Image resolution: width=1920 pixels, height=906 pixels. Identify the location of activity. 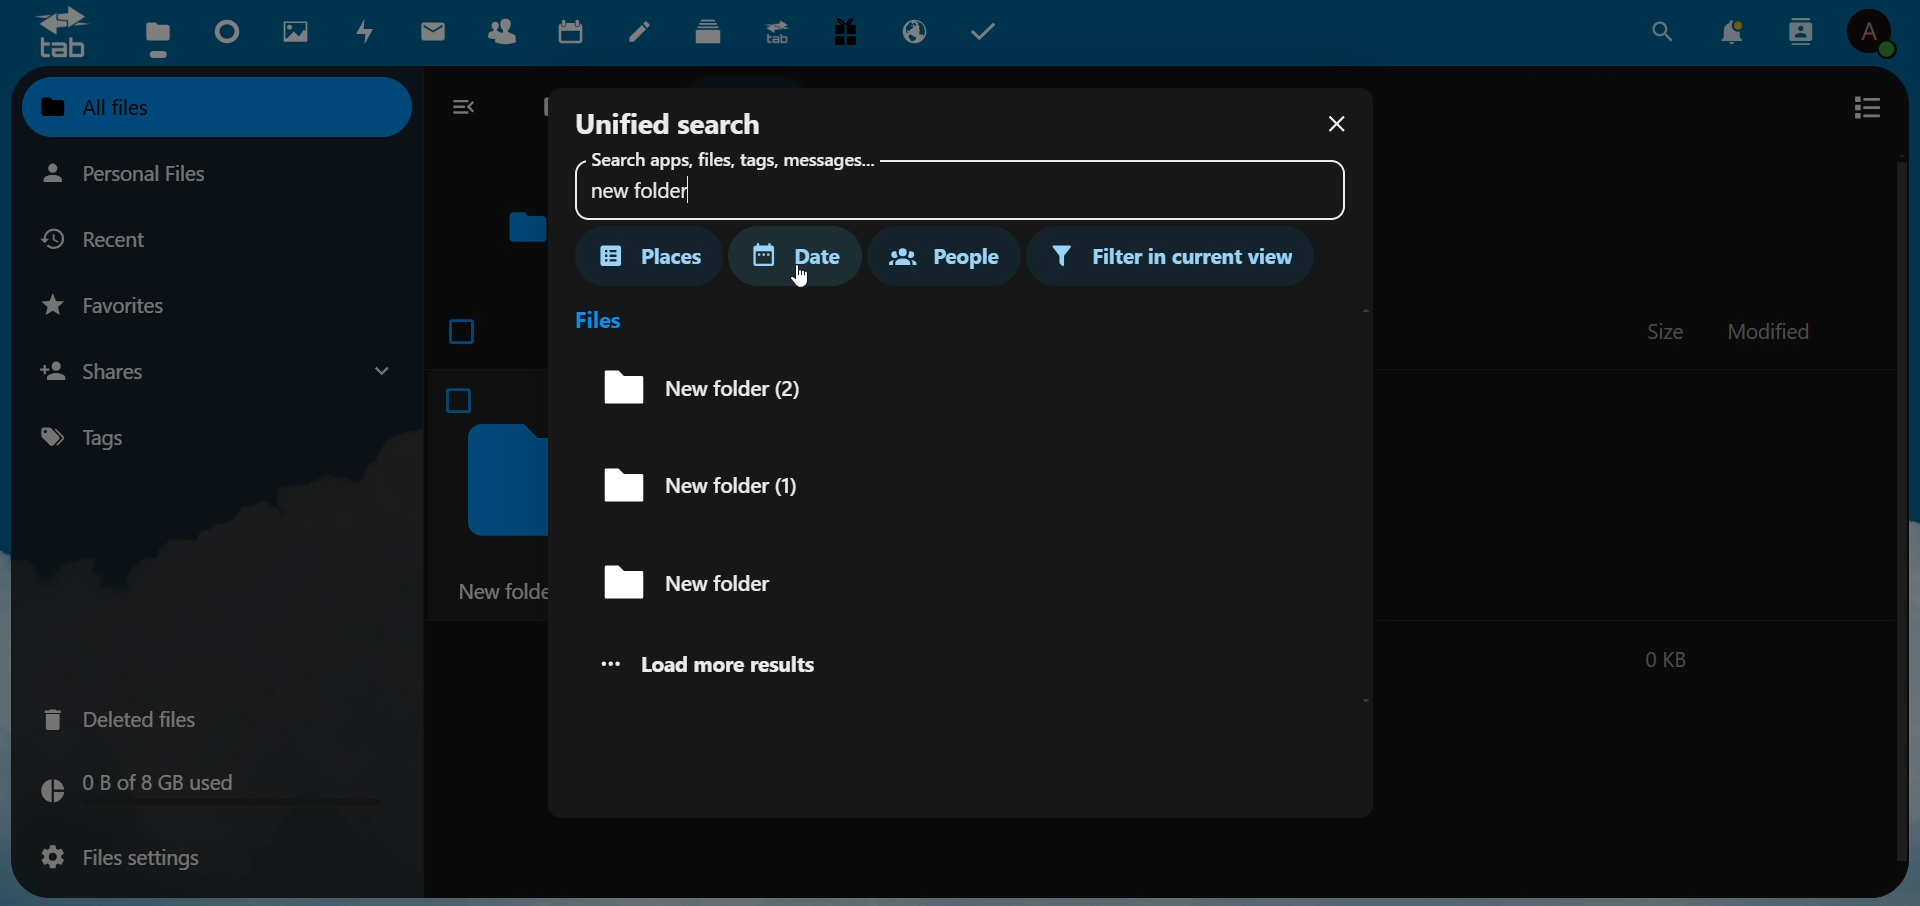
(368, 32).